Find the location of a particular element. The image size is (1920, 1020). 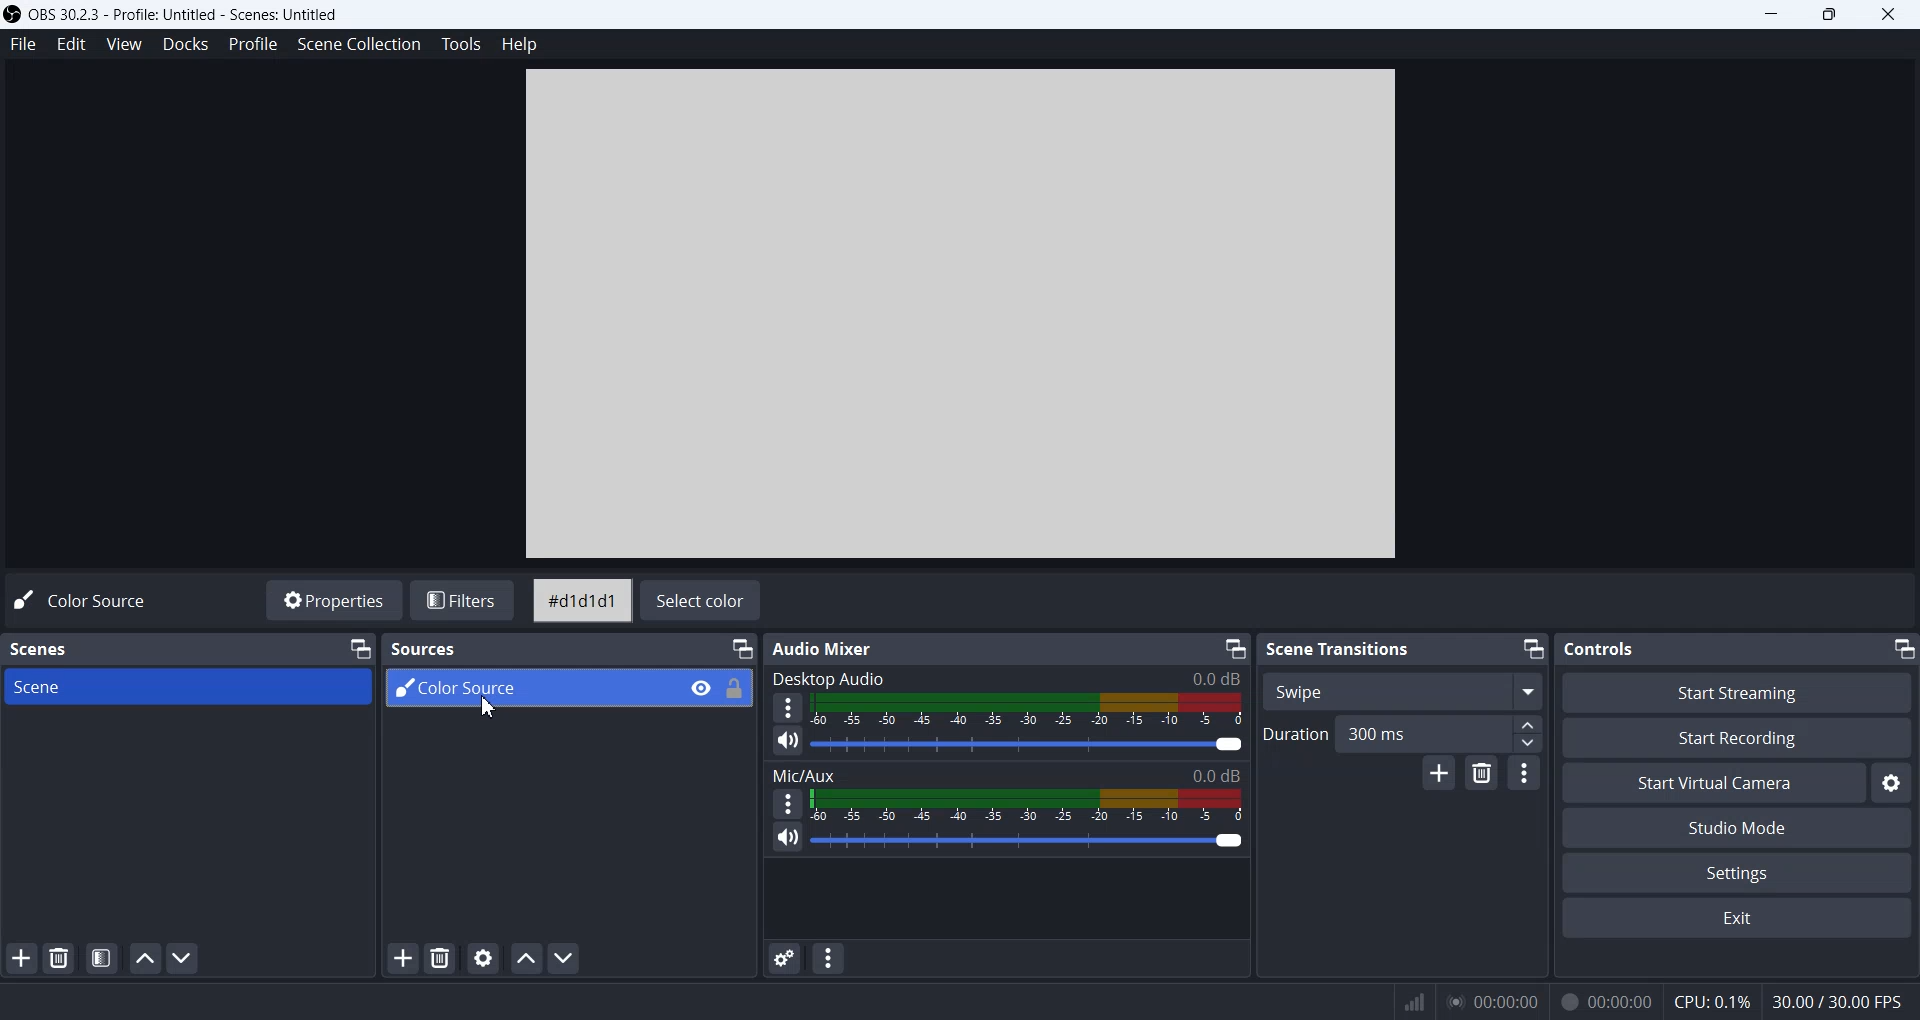

Sources is located at coordinates (422, 649).